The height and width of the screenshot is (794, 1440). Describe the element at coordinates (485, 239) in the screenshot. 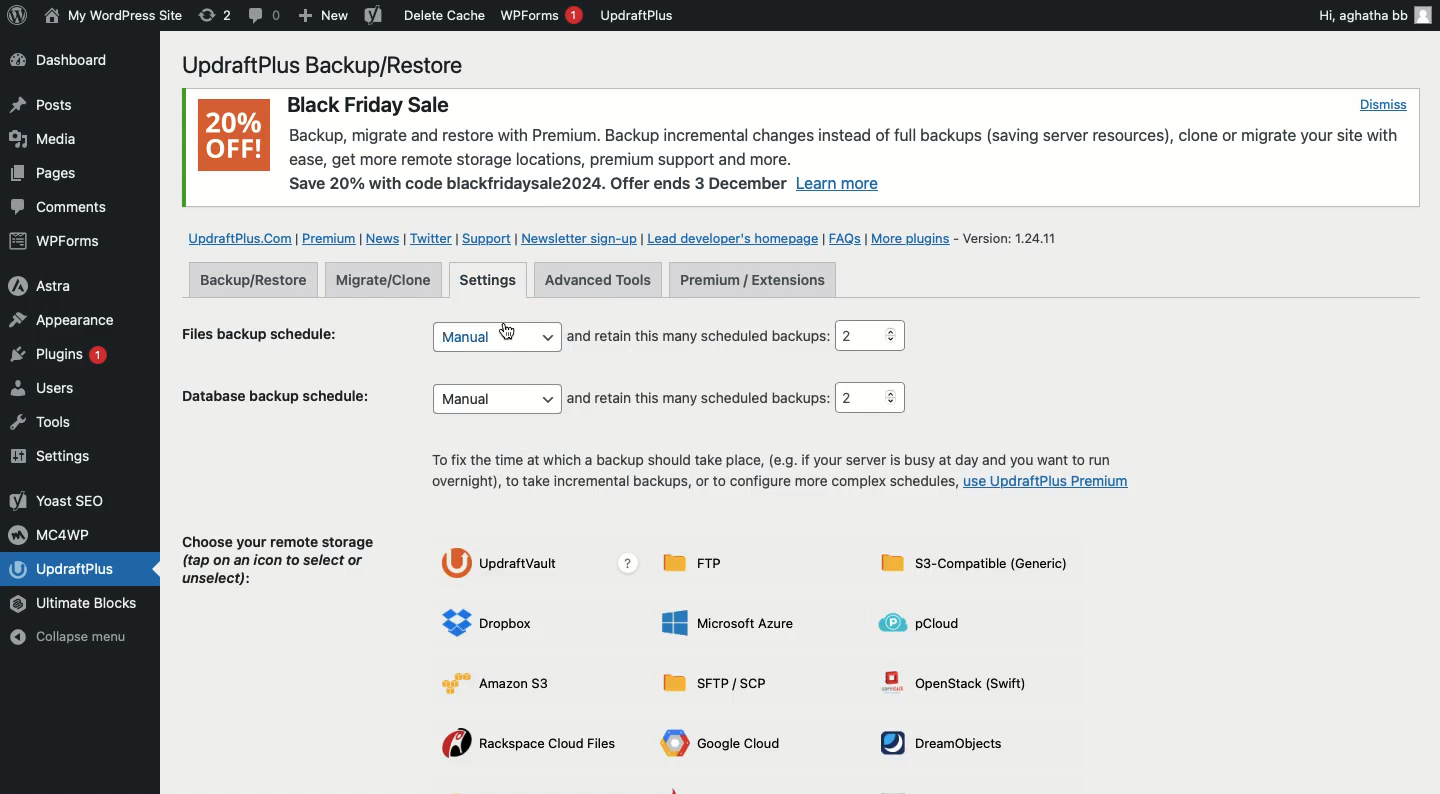

I see `Support` at that location.